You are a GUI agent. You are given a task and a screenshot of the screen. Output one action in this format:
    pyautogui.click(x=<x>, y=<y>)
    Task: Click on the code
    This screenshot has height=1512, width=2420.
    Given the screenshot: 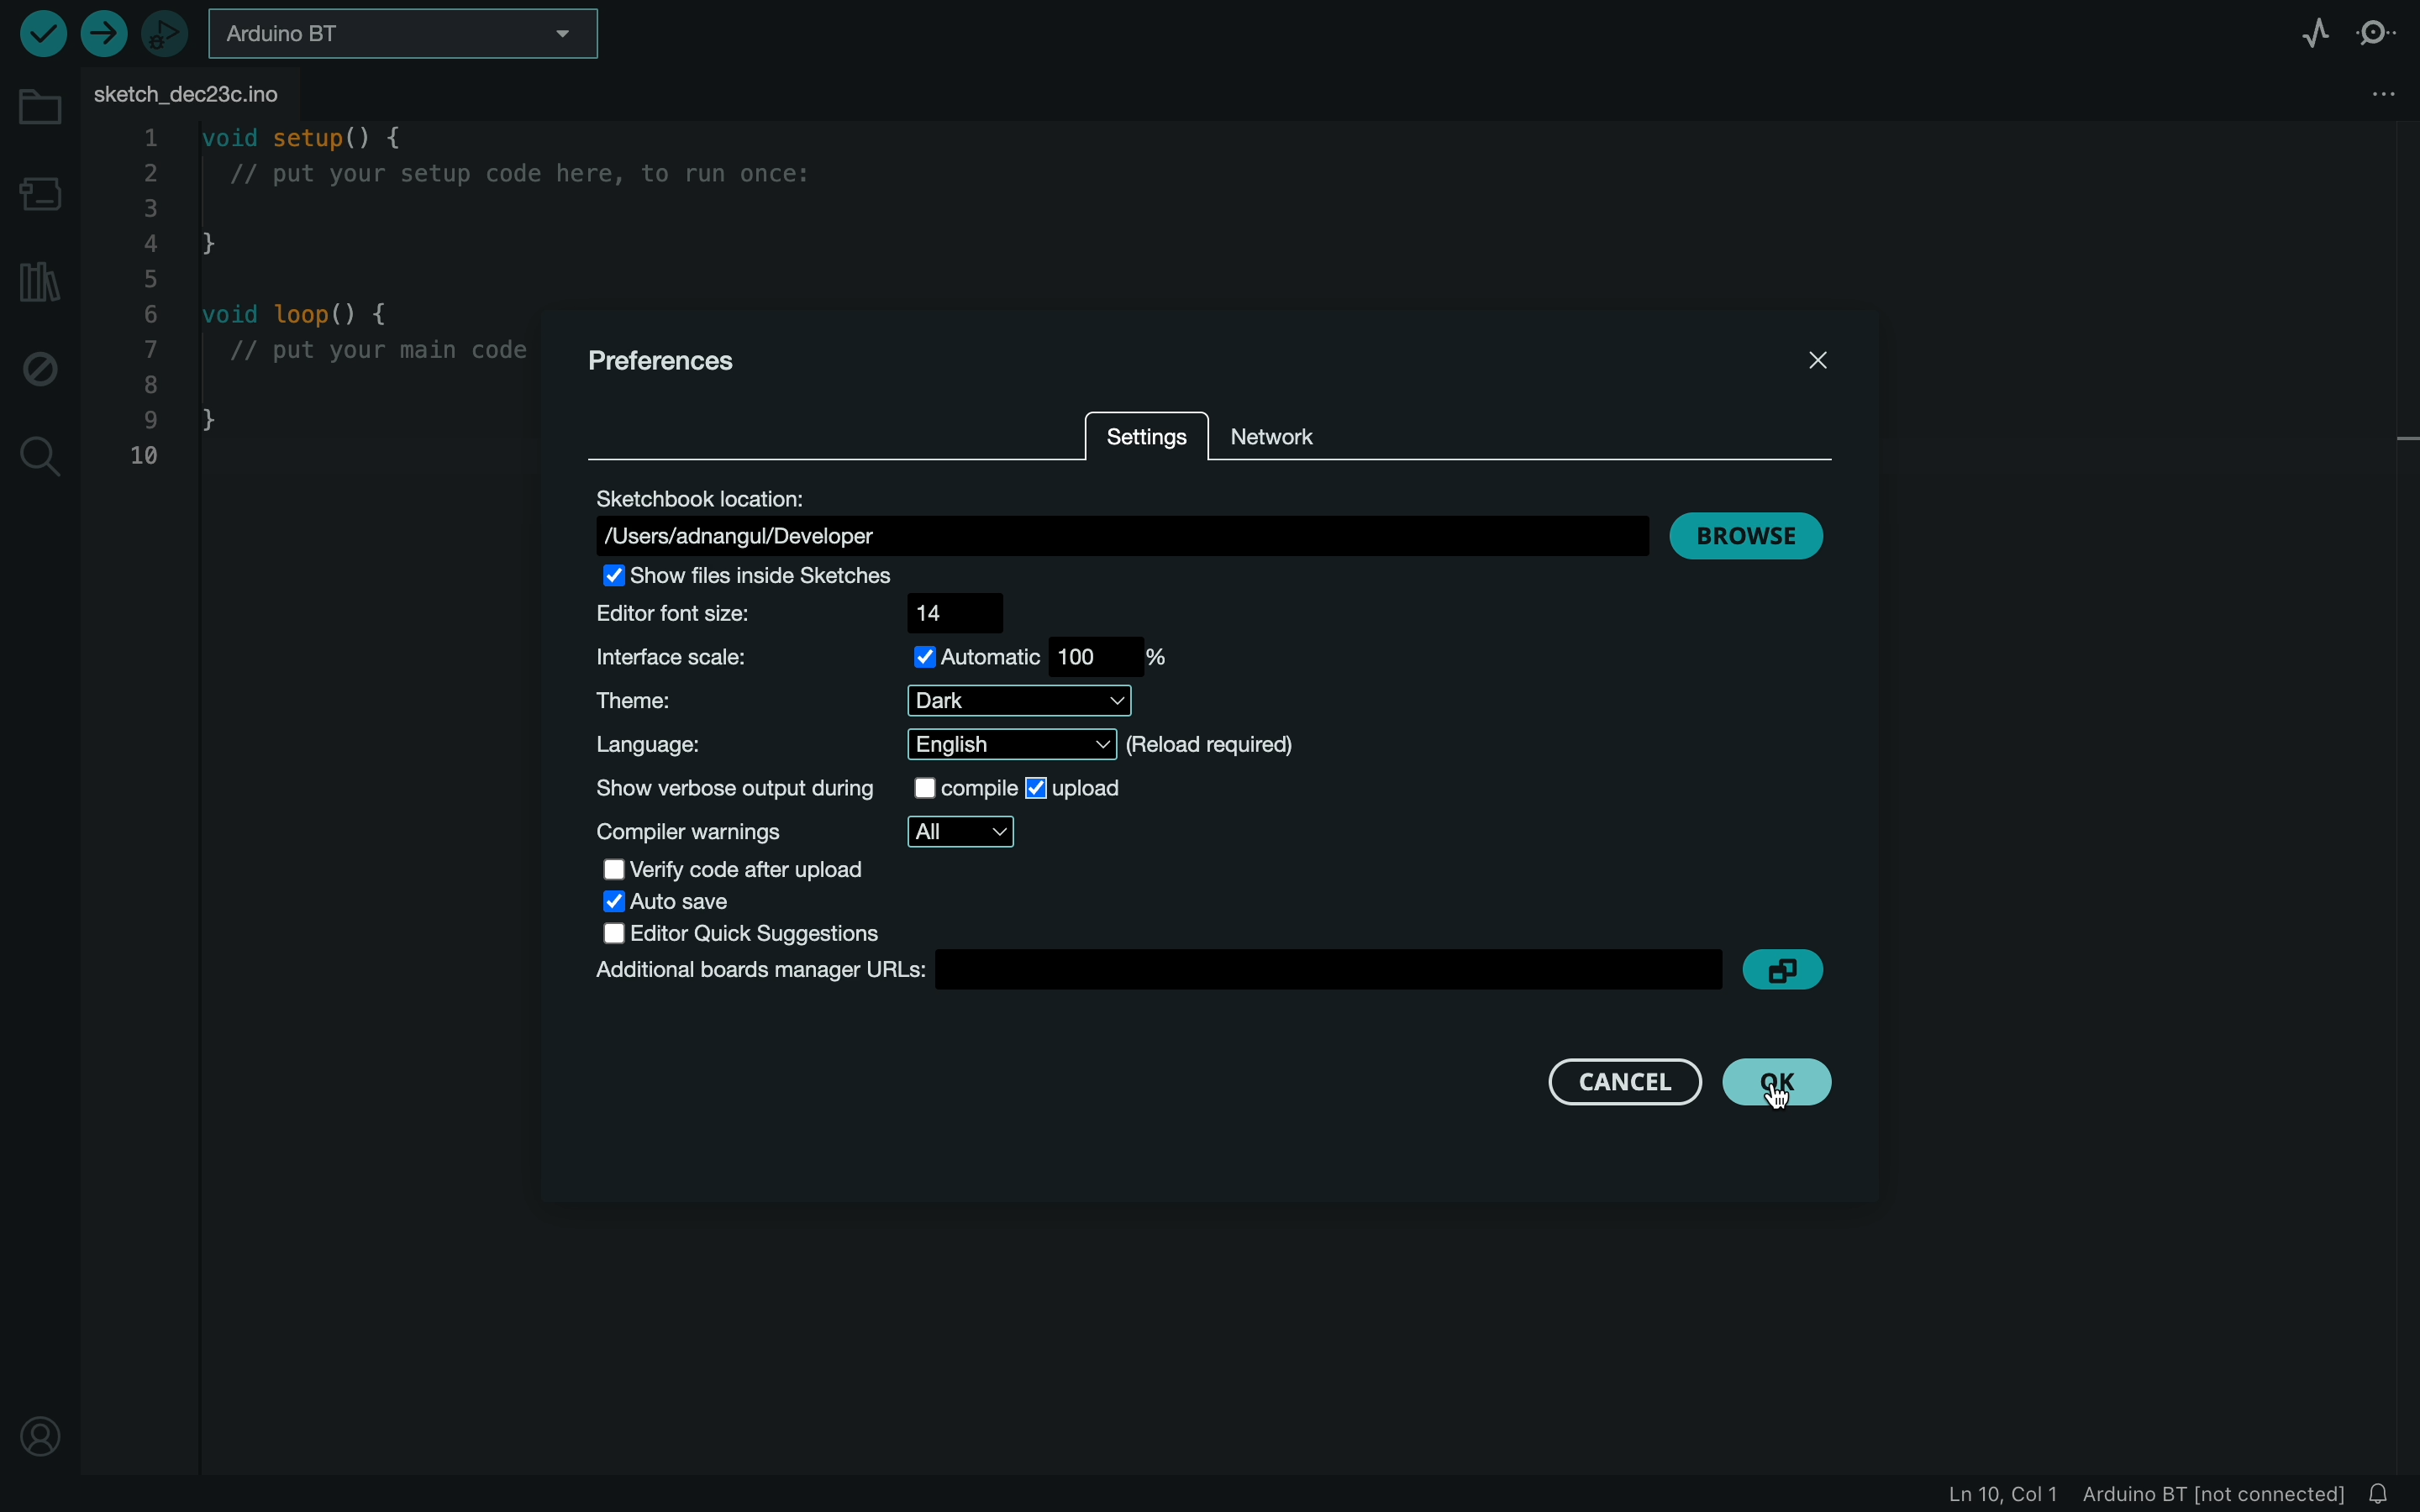 What is the action you would take?
    pyautogui.click(x=309, y=294)
    